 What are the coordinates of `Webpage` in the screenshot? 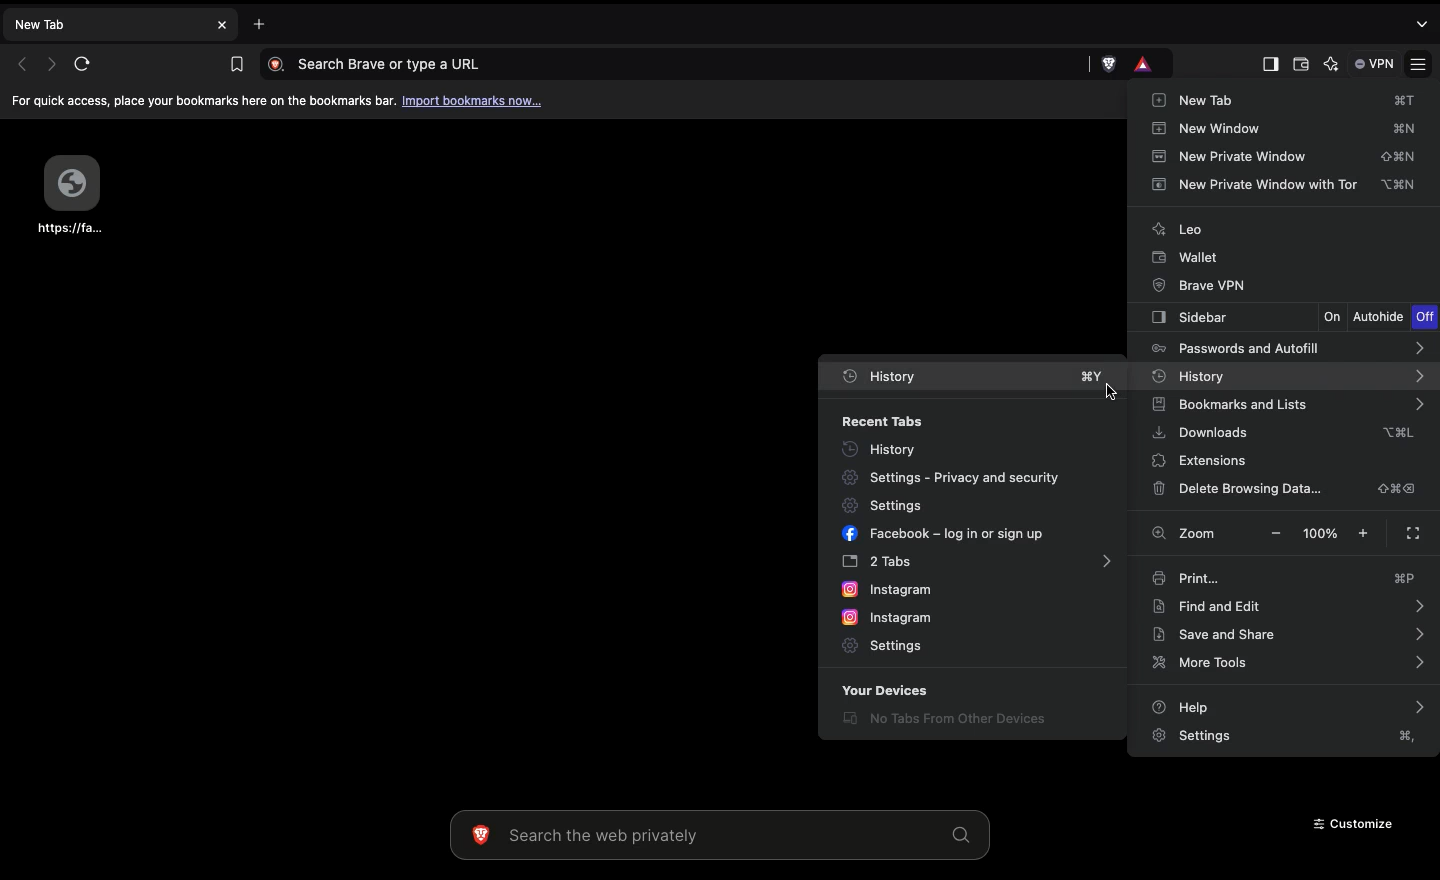 It's located at (69, 193).